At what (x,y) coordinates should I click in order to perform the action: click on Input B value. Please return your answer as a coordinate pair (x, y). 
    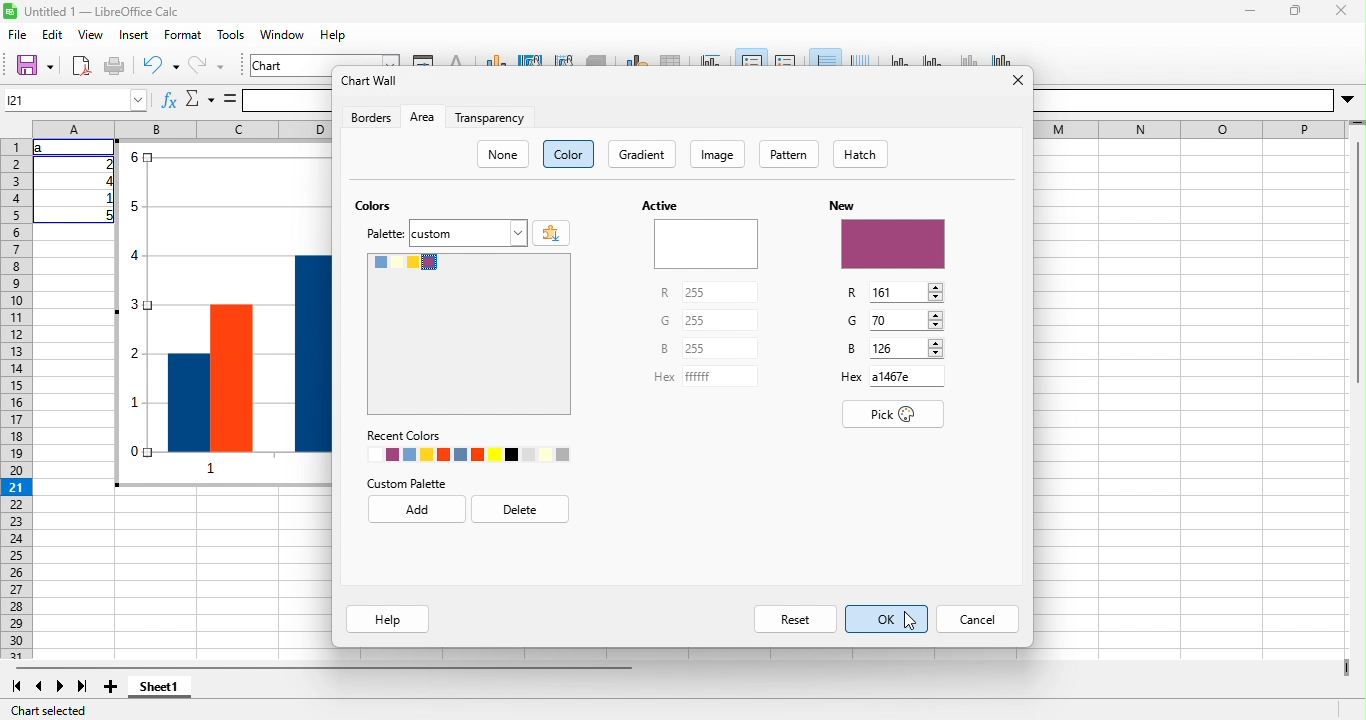
    Looking at the image, I should click on (898, 348).